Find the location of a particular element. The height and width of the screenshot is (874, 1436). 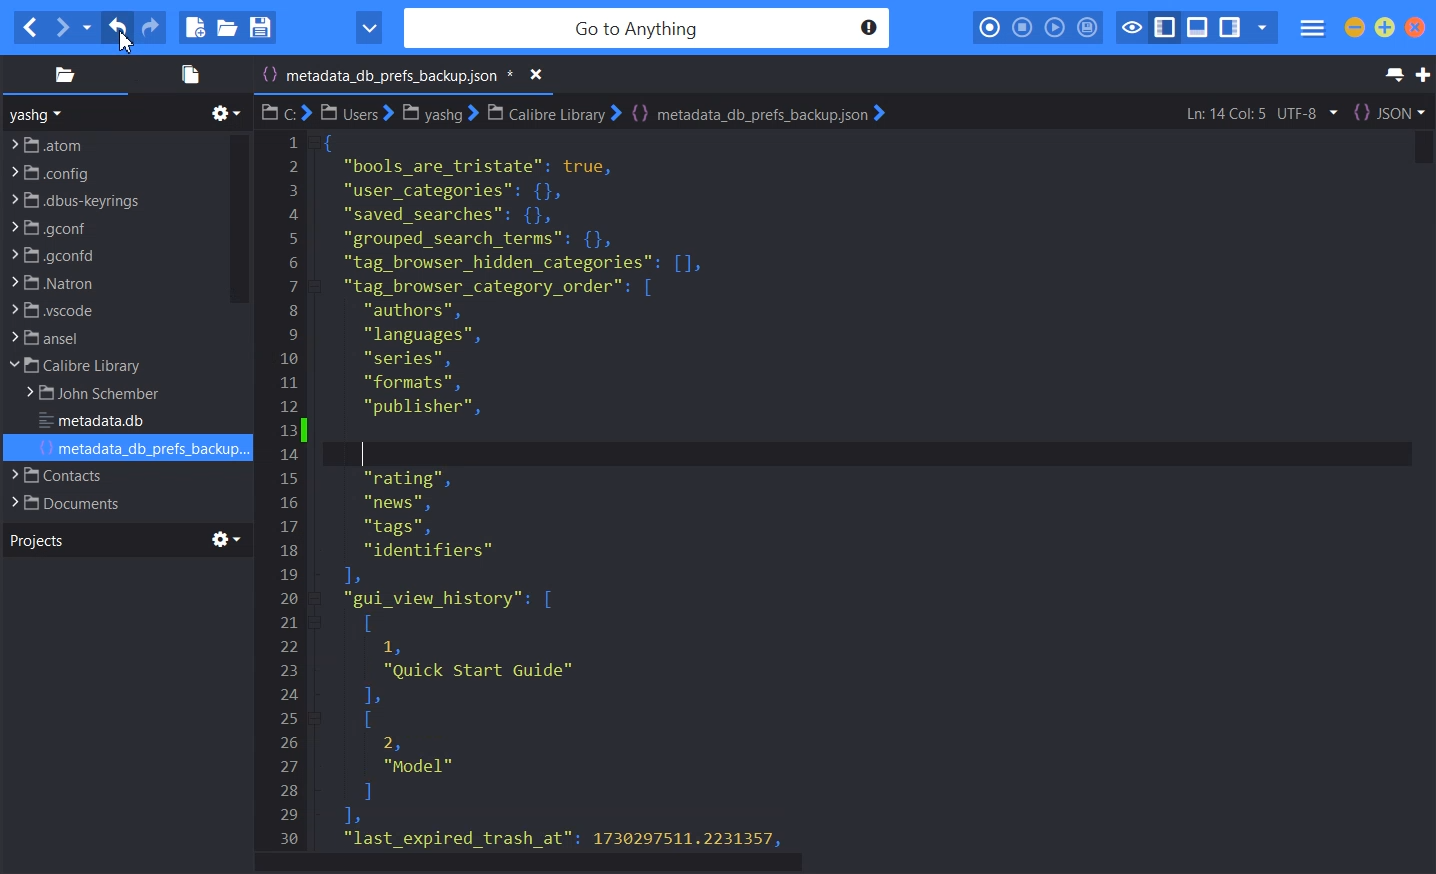

cursor is located at coordinates (126, 40).